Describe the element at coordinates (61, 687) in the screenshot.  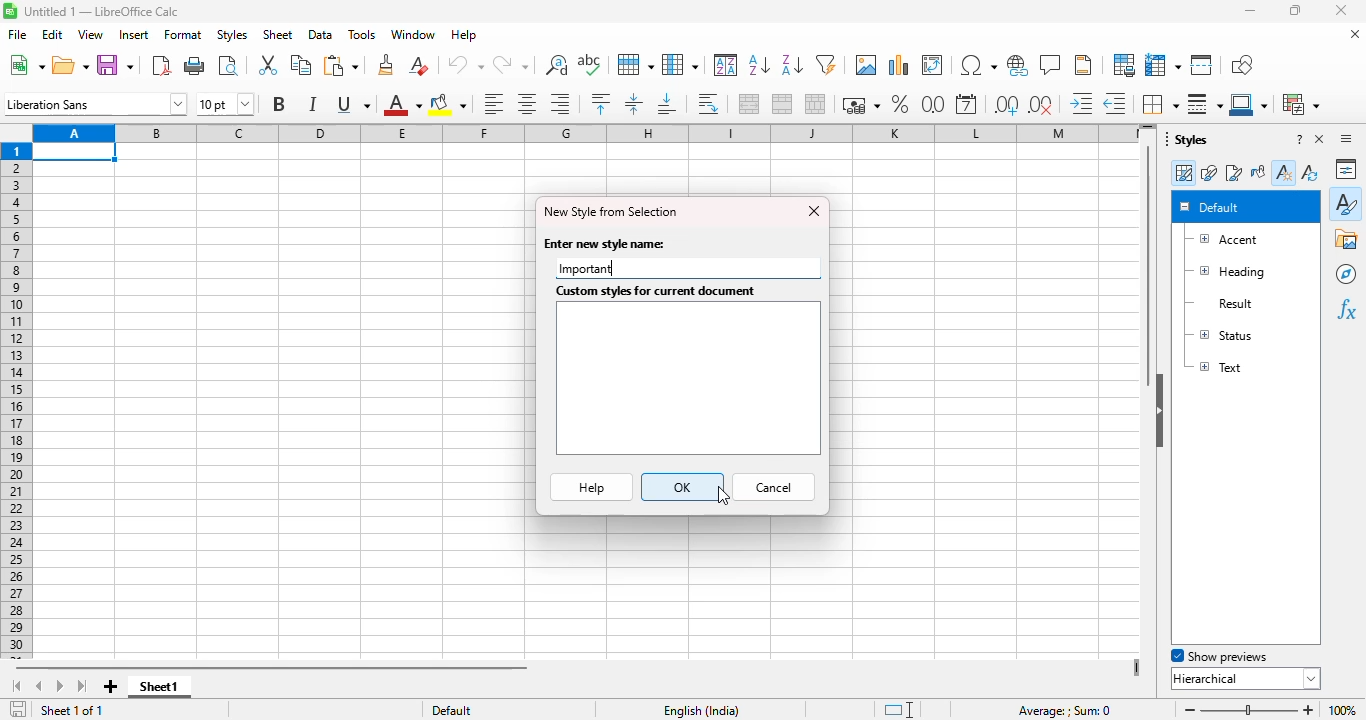
I see `scroll to next sheet` at that location.